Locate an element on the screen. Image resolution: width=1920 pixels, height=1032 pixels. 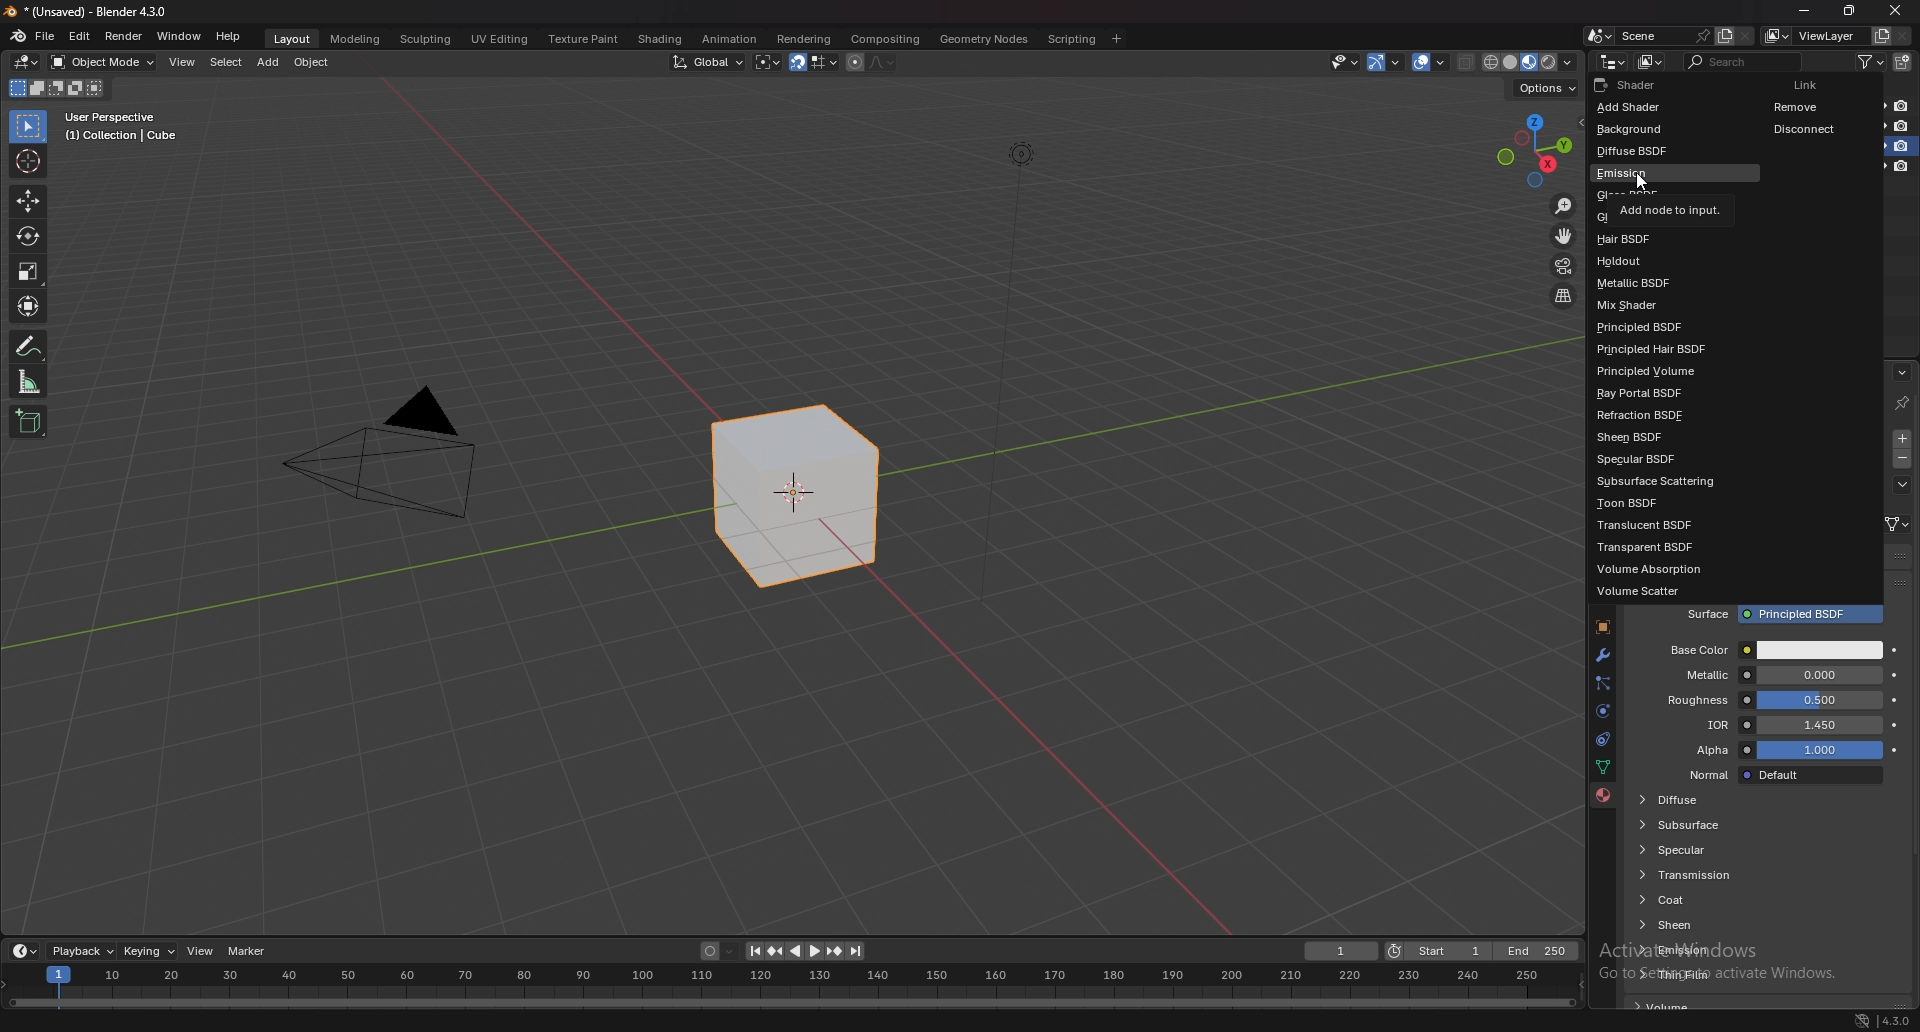
add cube is located at coordinates (28, 423).